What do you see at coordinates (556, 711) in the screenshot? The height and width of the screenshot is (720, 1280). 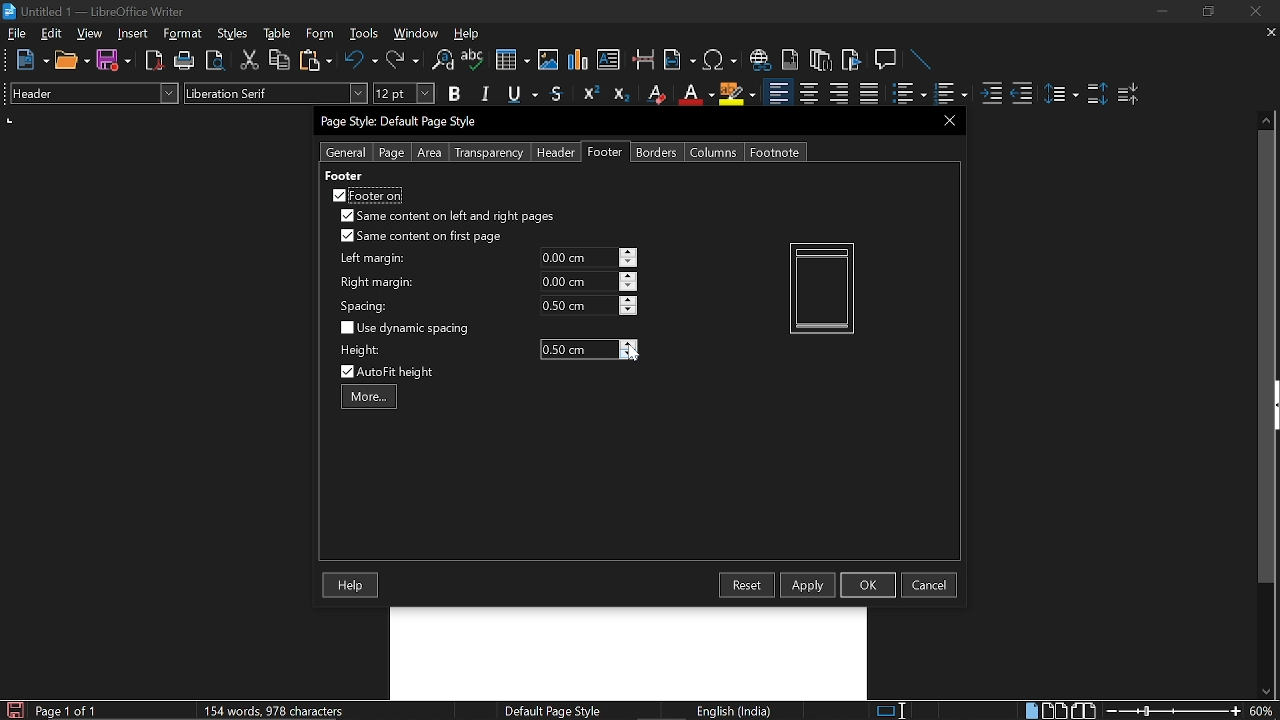 I see `page style Page style` at bounding box center [556, 711].